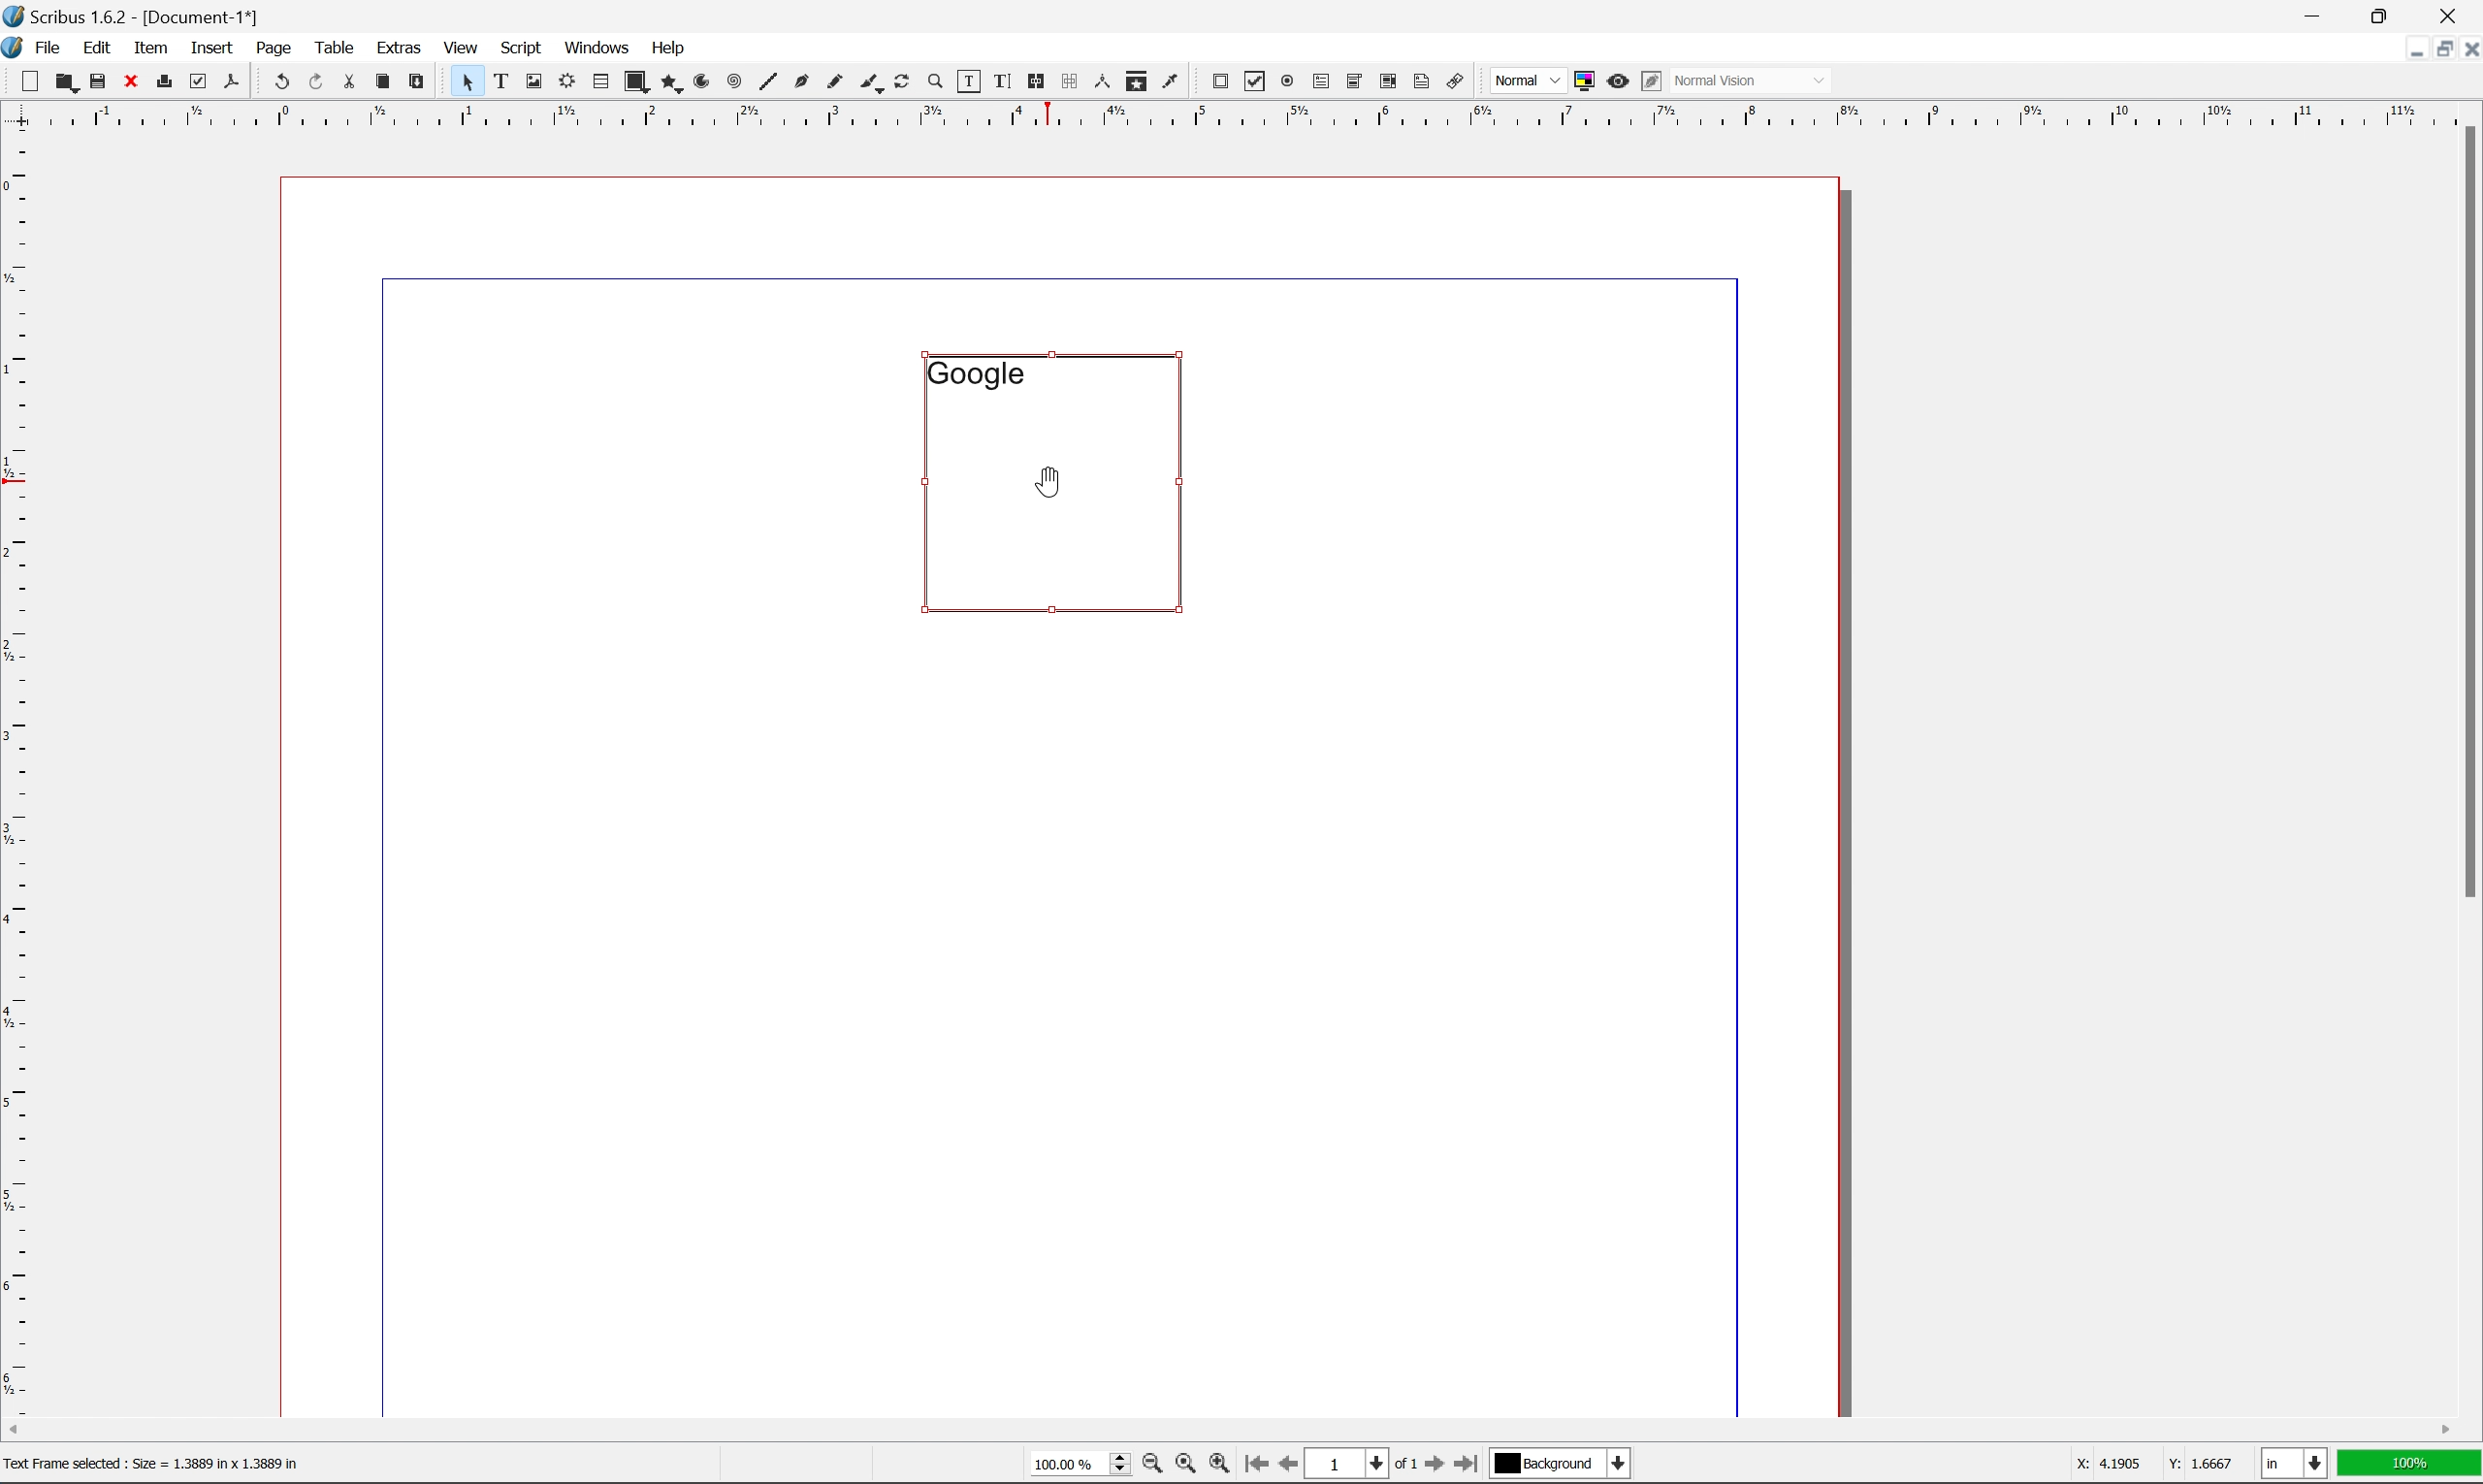 The height and width of the screenshot is (1484, 2483). What do you see at coordinates (466, 85) in the screenshot?
I see `select frame` at bounding box center [466, 85].